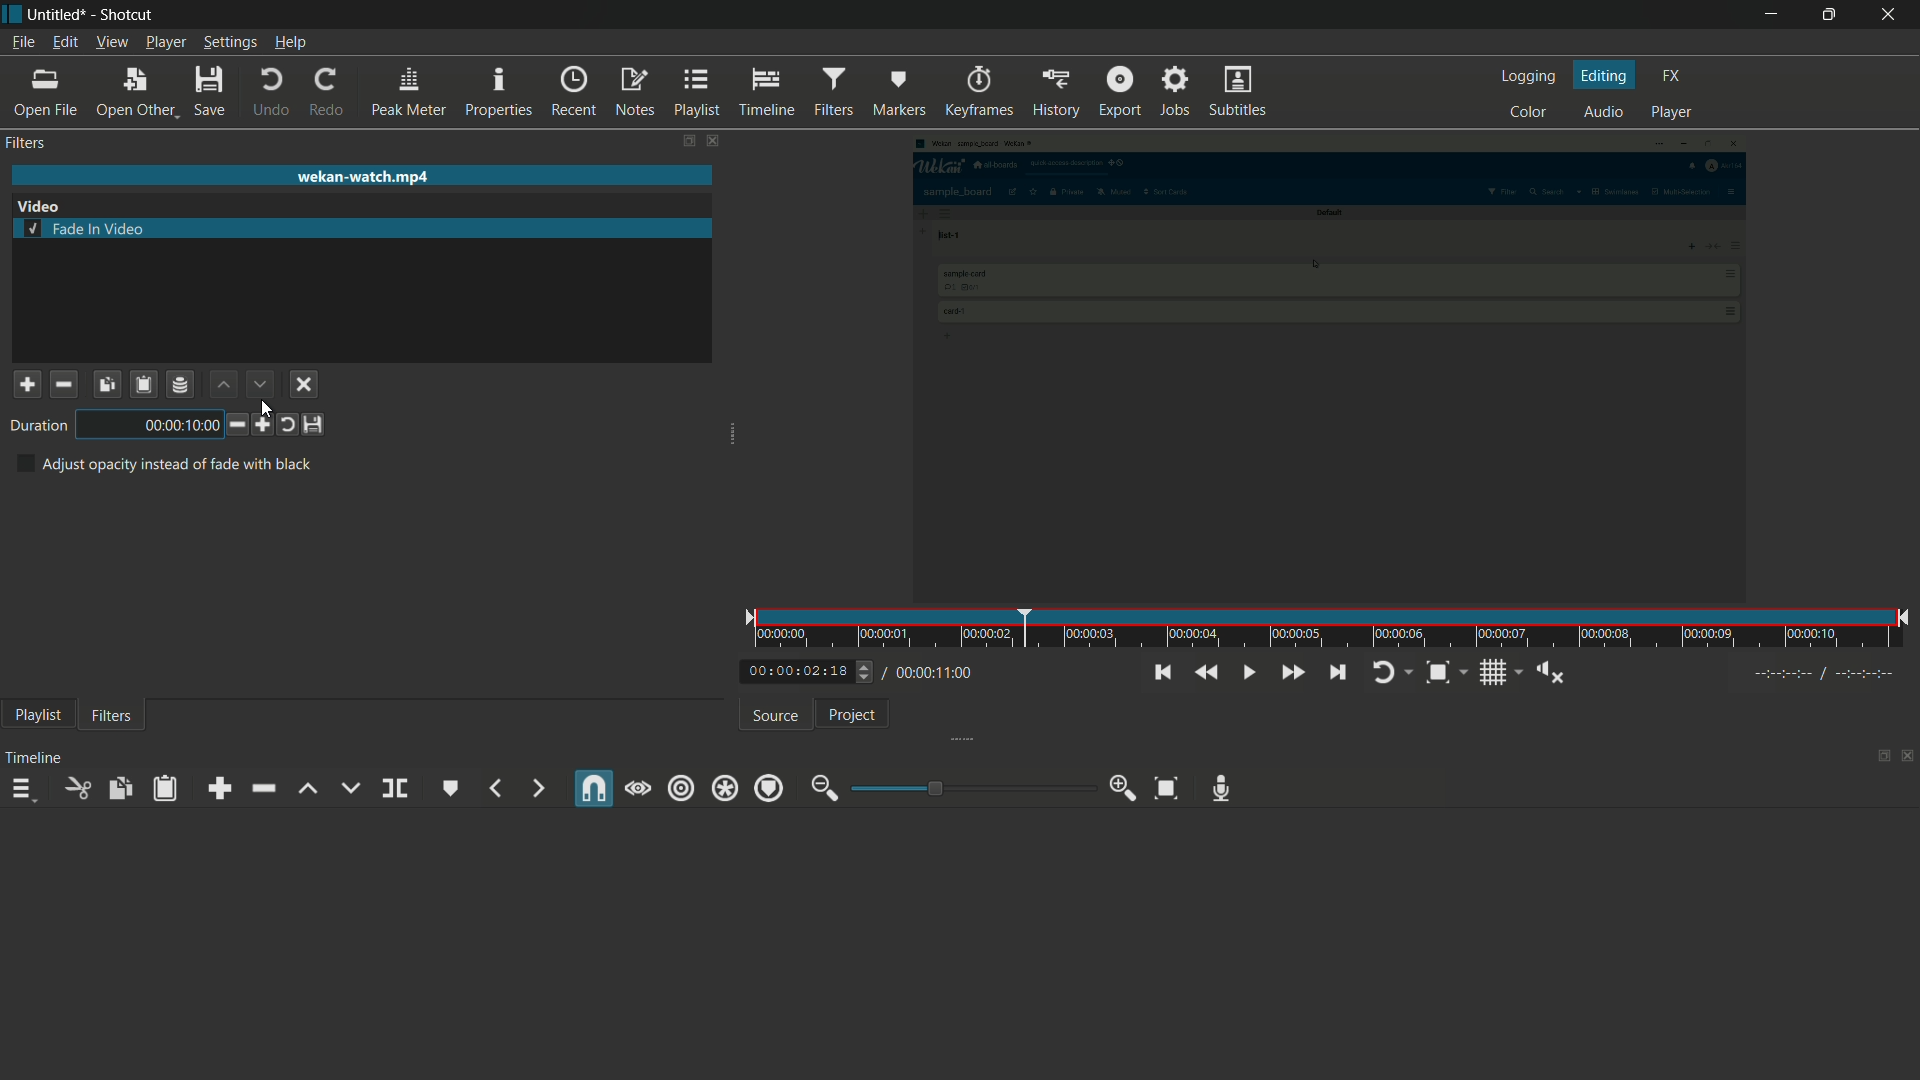  I want to click on skip to the previous point, so click(1165, 673).